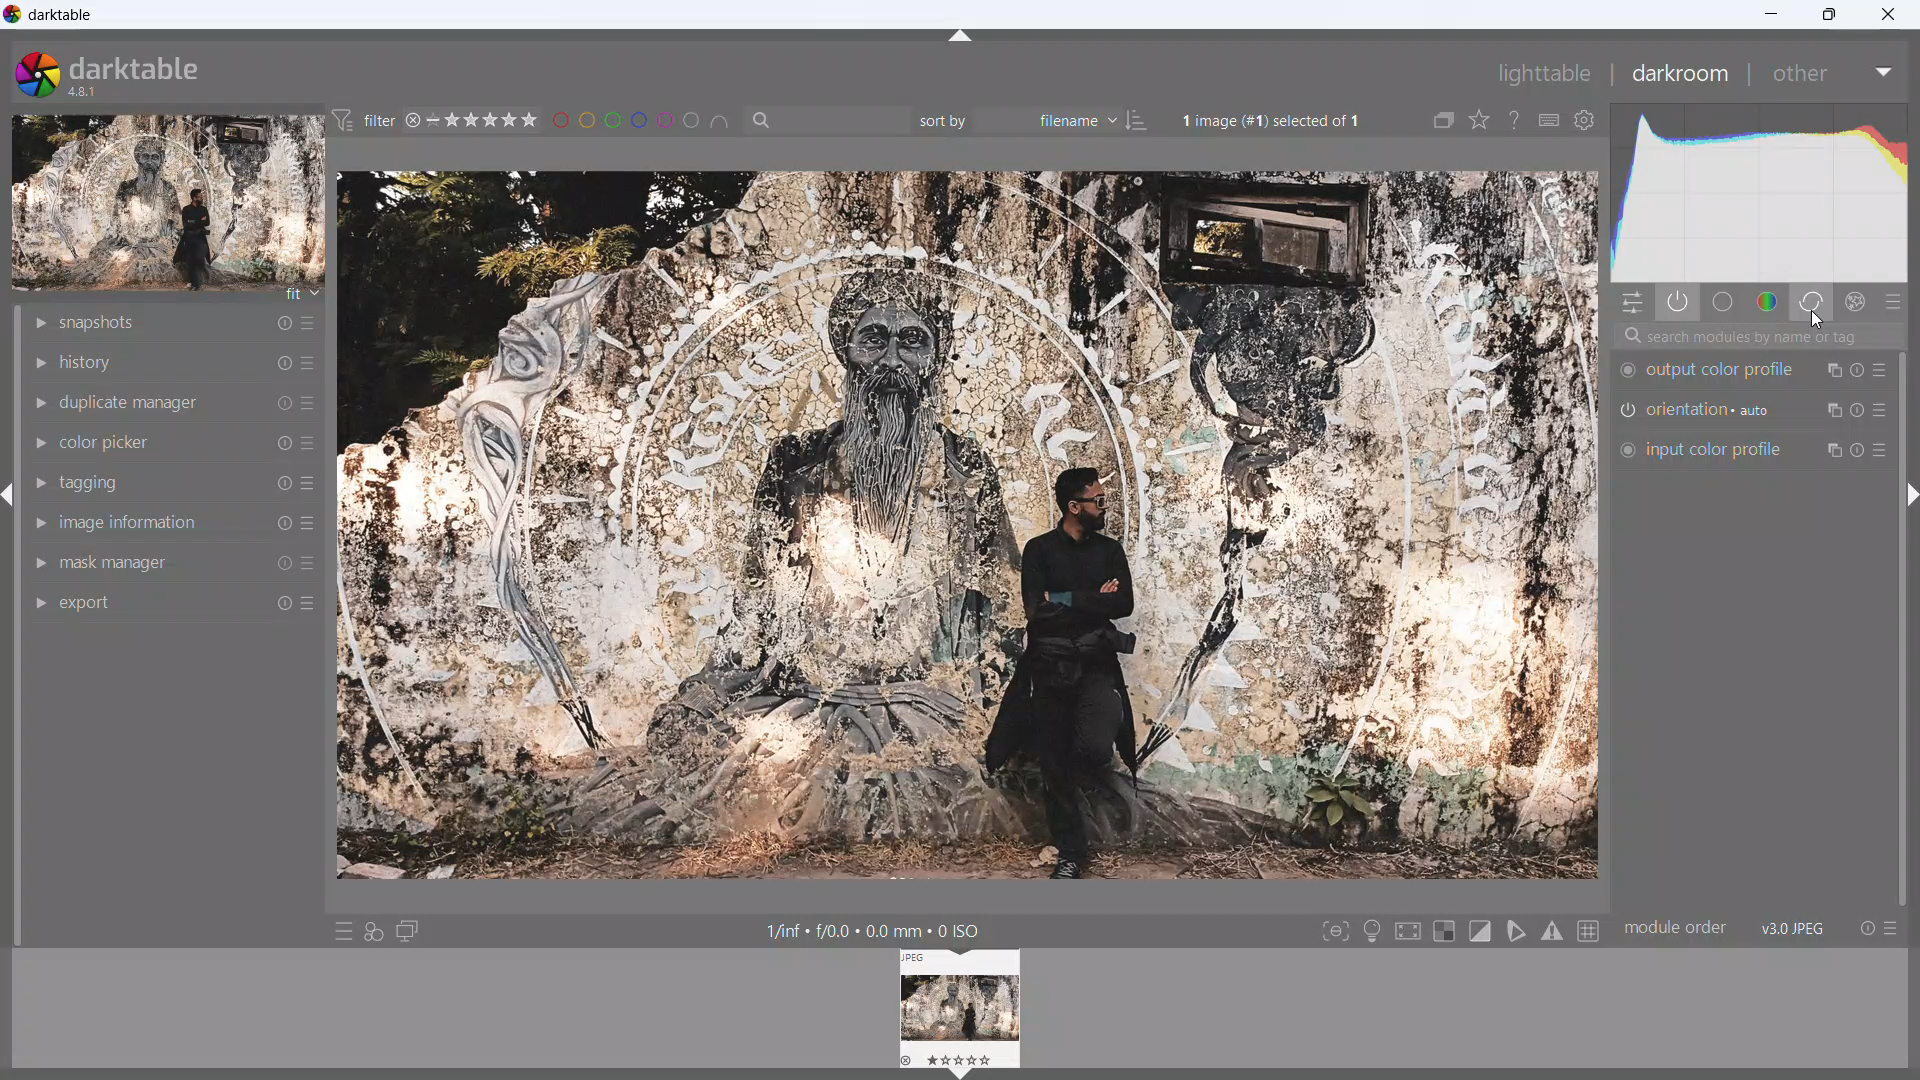 The width and height of the screenshot is (1920, 1080). What do you see at coordinates (37, 324) in the screenshot?
I see `show module` at bounding box center [37, 324].